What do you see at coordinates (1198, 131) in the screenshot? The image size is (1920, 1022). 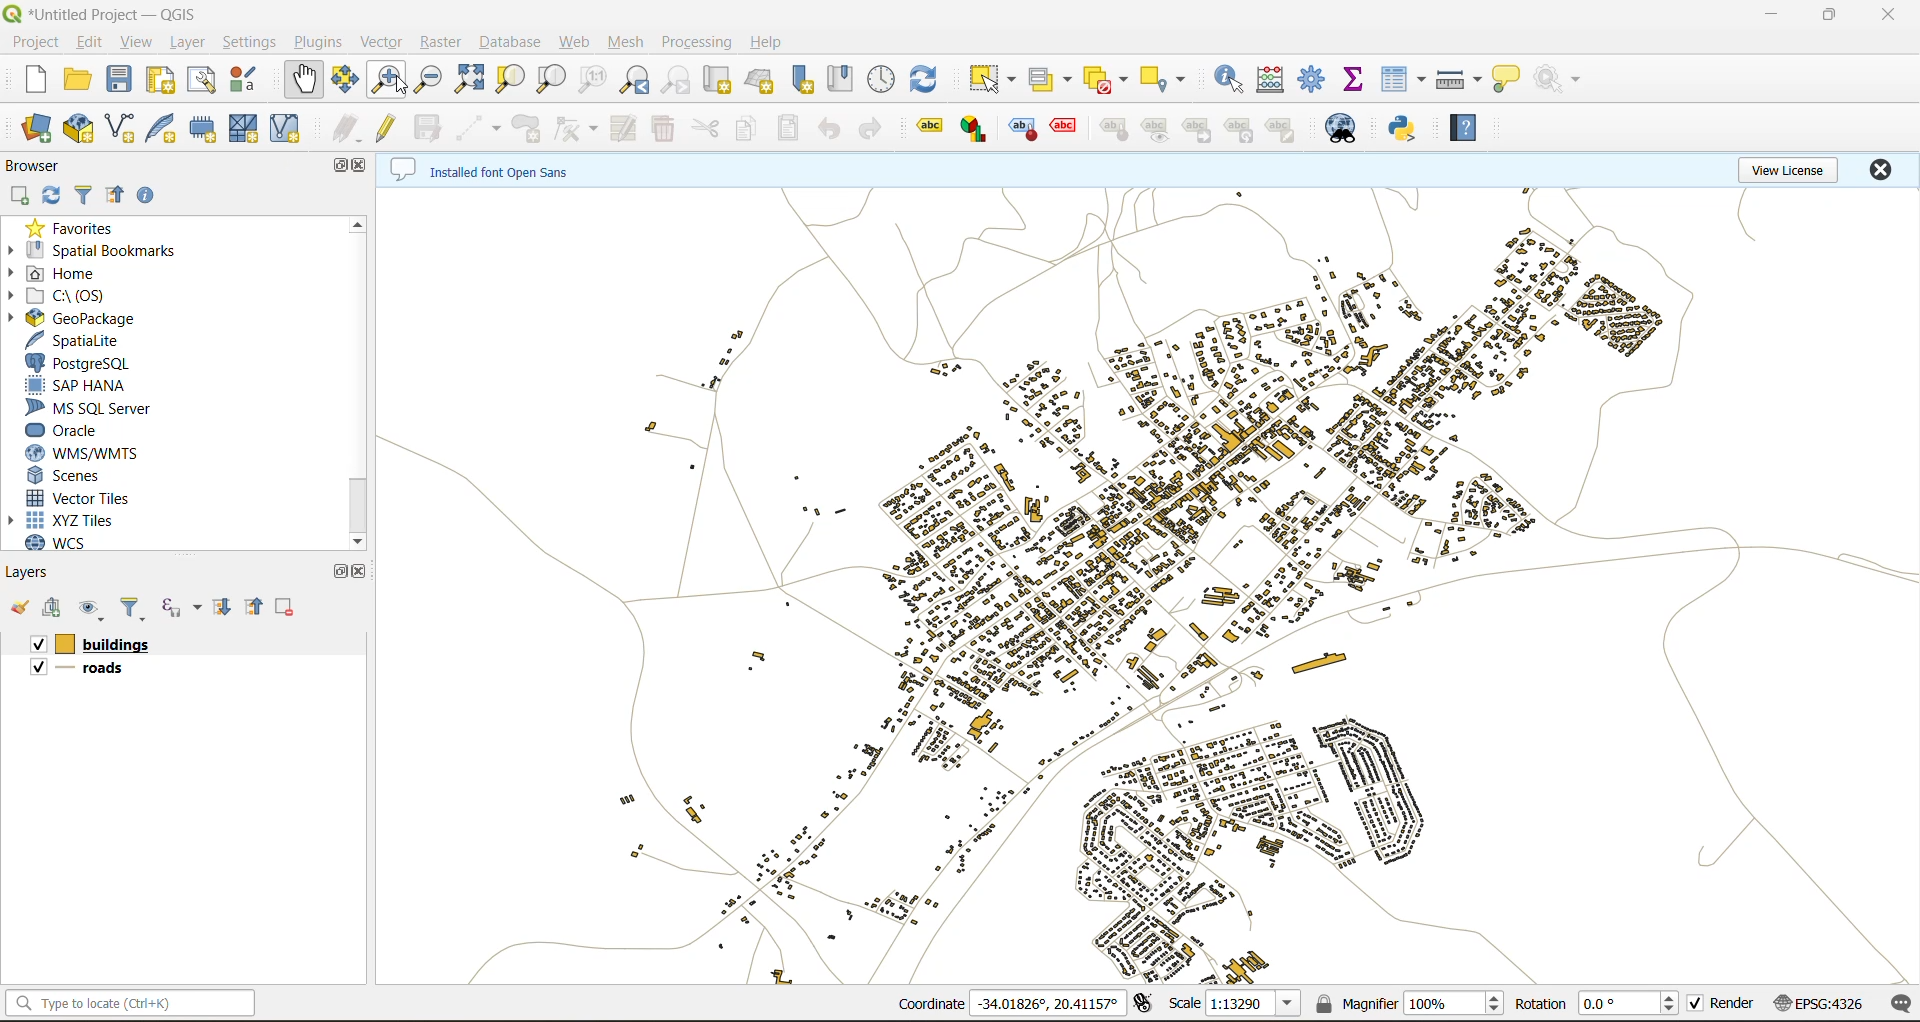 I see `Forward Label` at bounding box center [1198, 131].